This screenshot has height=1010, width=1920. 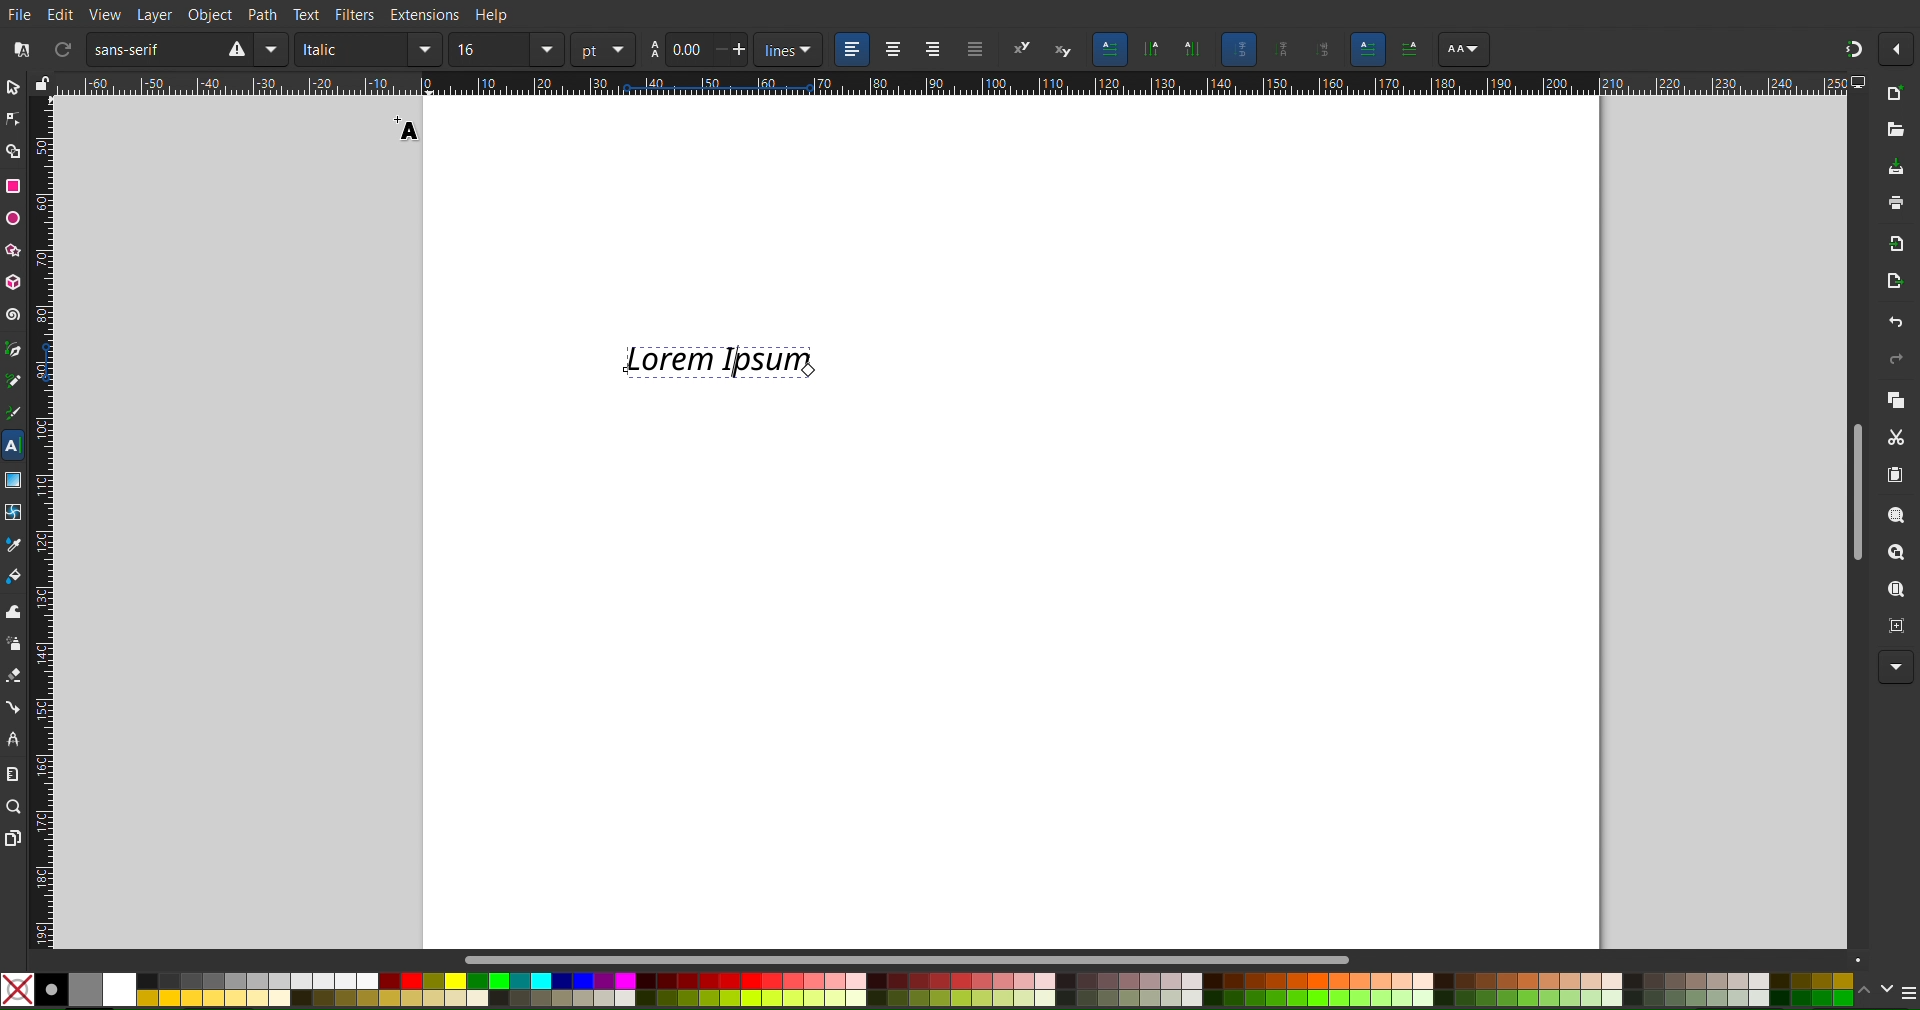 I want to click on Super script, so click(x=1021, y=49).